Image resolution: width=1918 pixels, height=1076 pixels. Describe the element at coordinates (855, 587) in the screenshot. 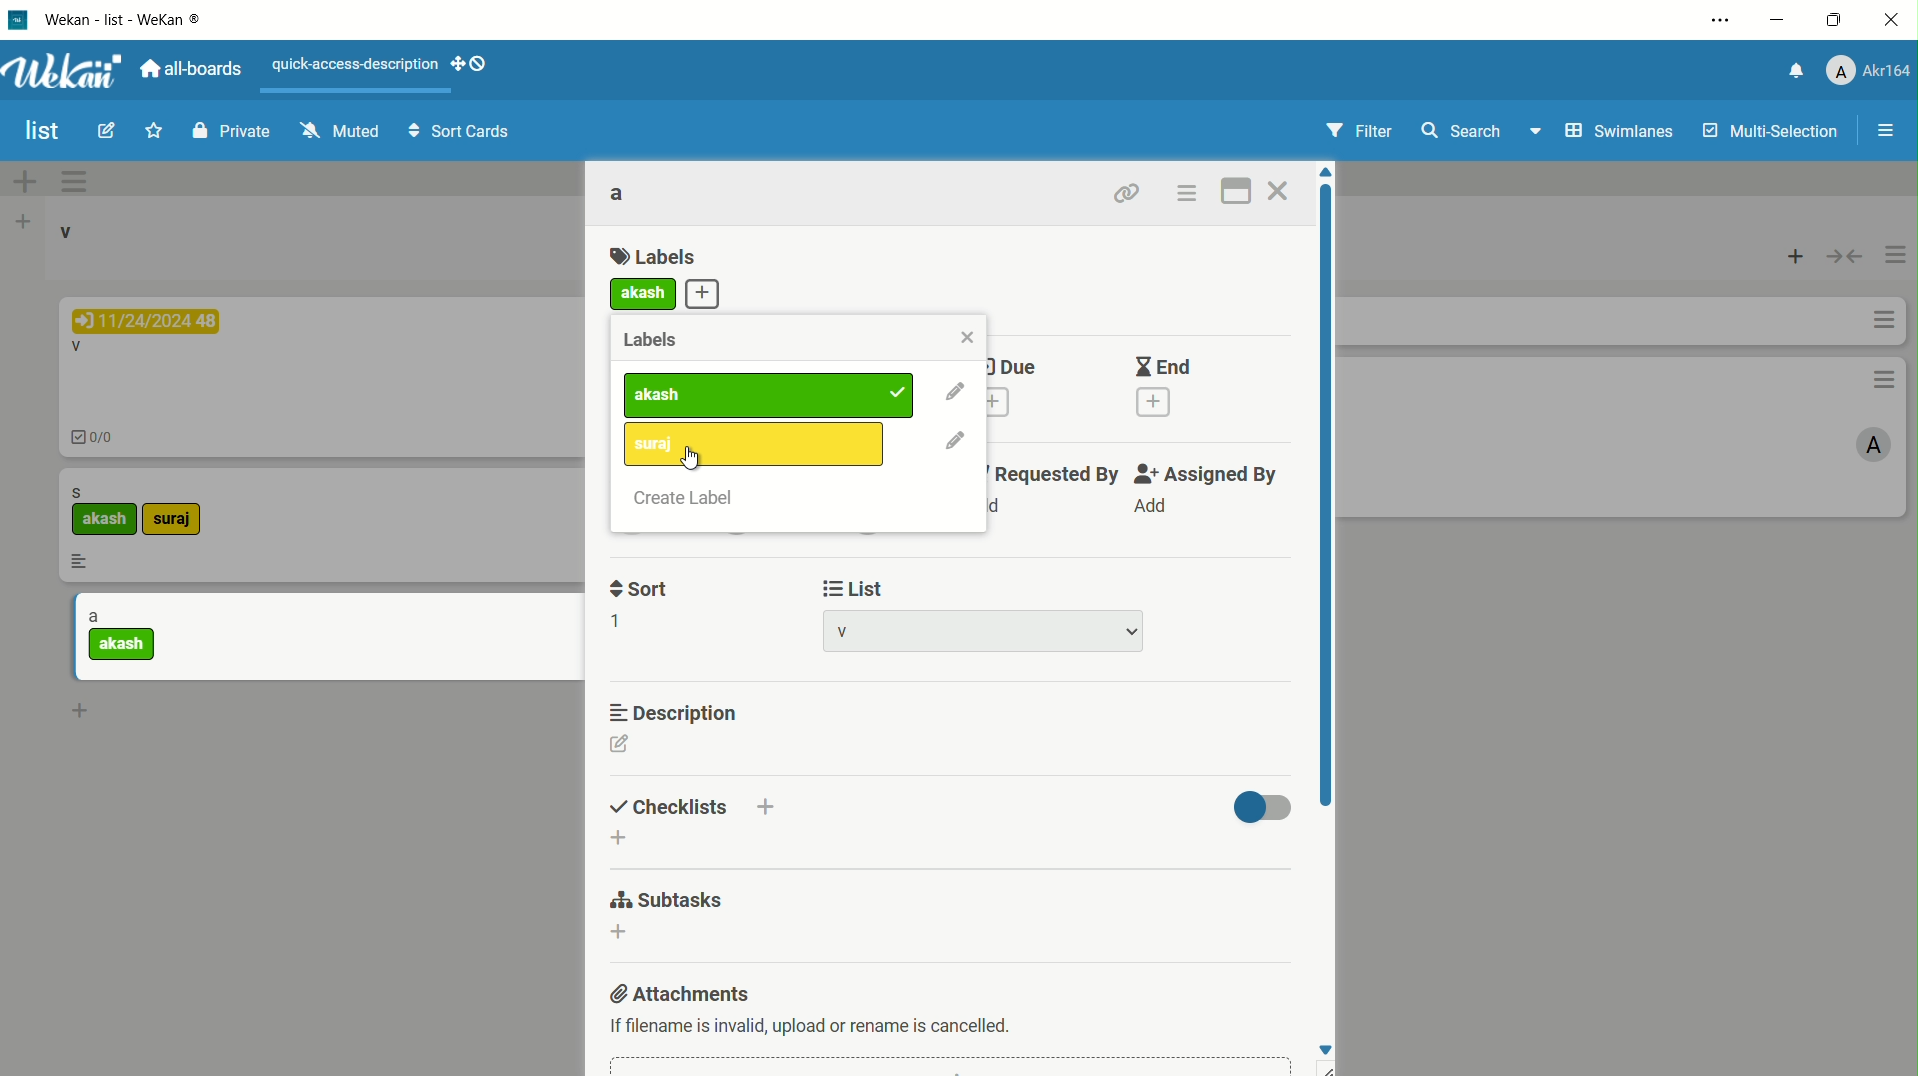

I see `list` at that location.